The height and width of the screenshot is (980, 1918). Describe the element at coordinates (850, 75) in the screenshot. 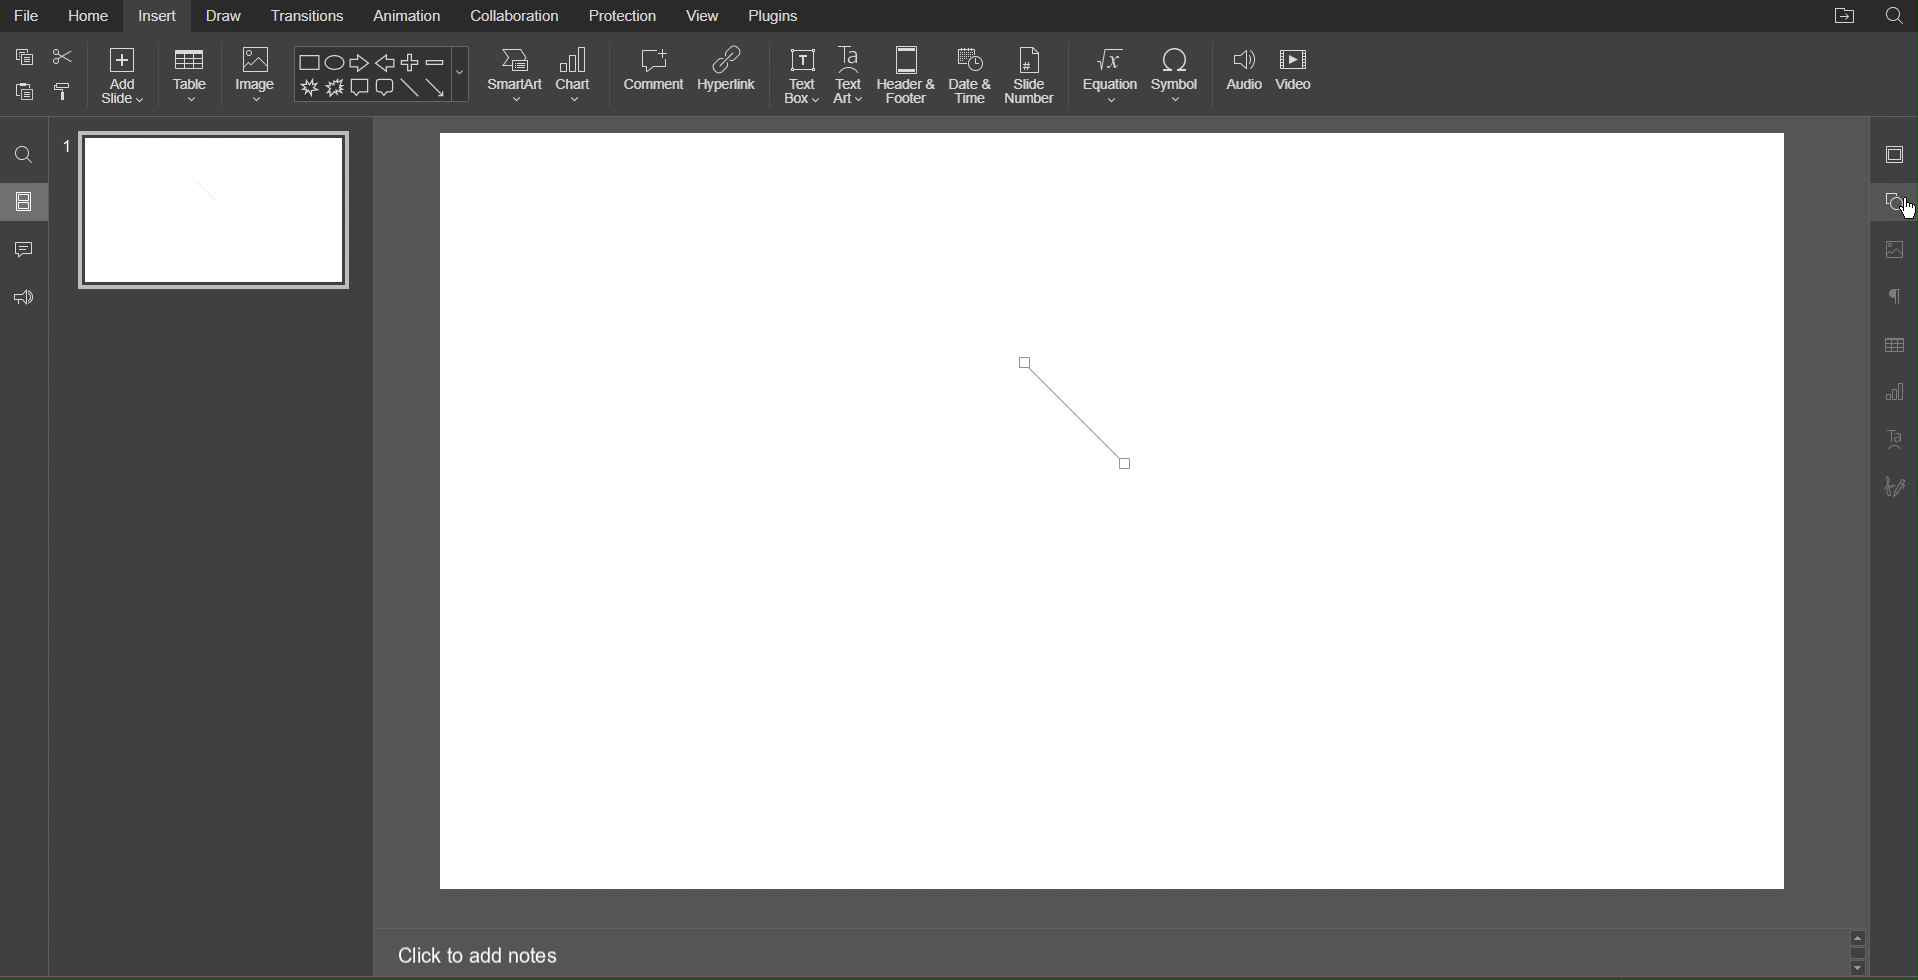

I see `Text Art` at that location.